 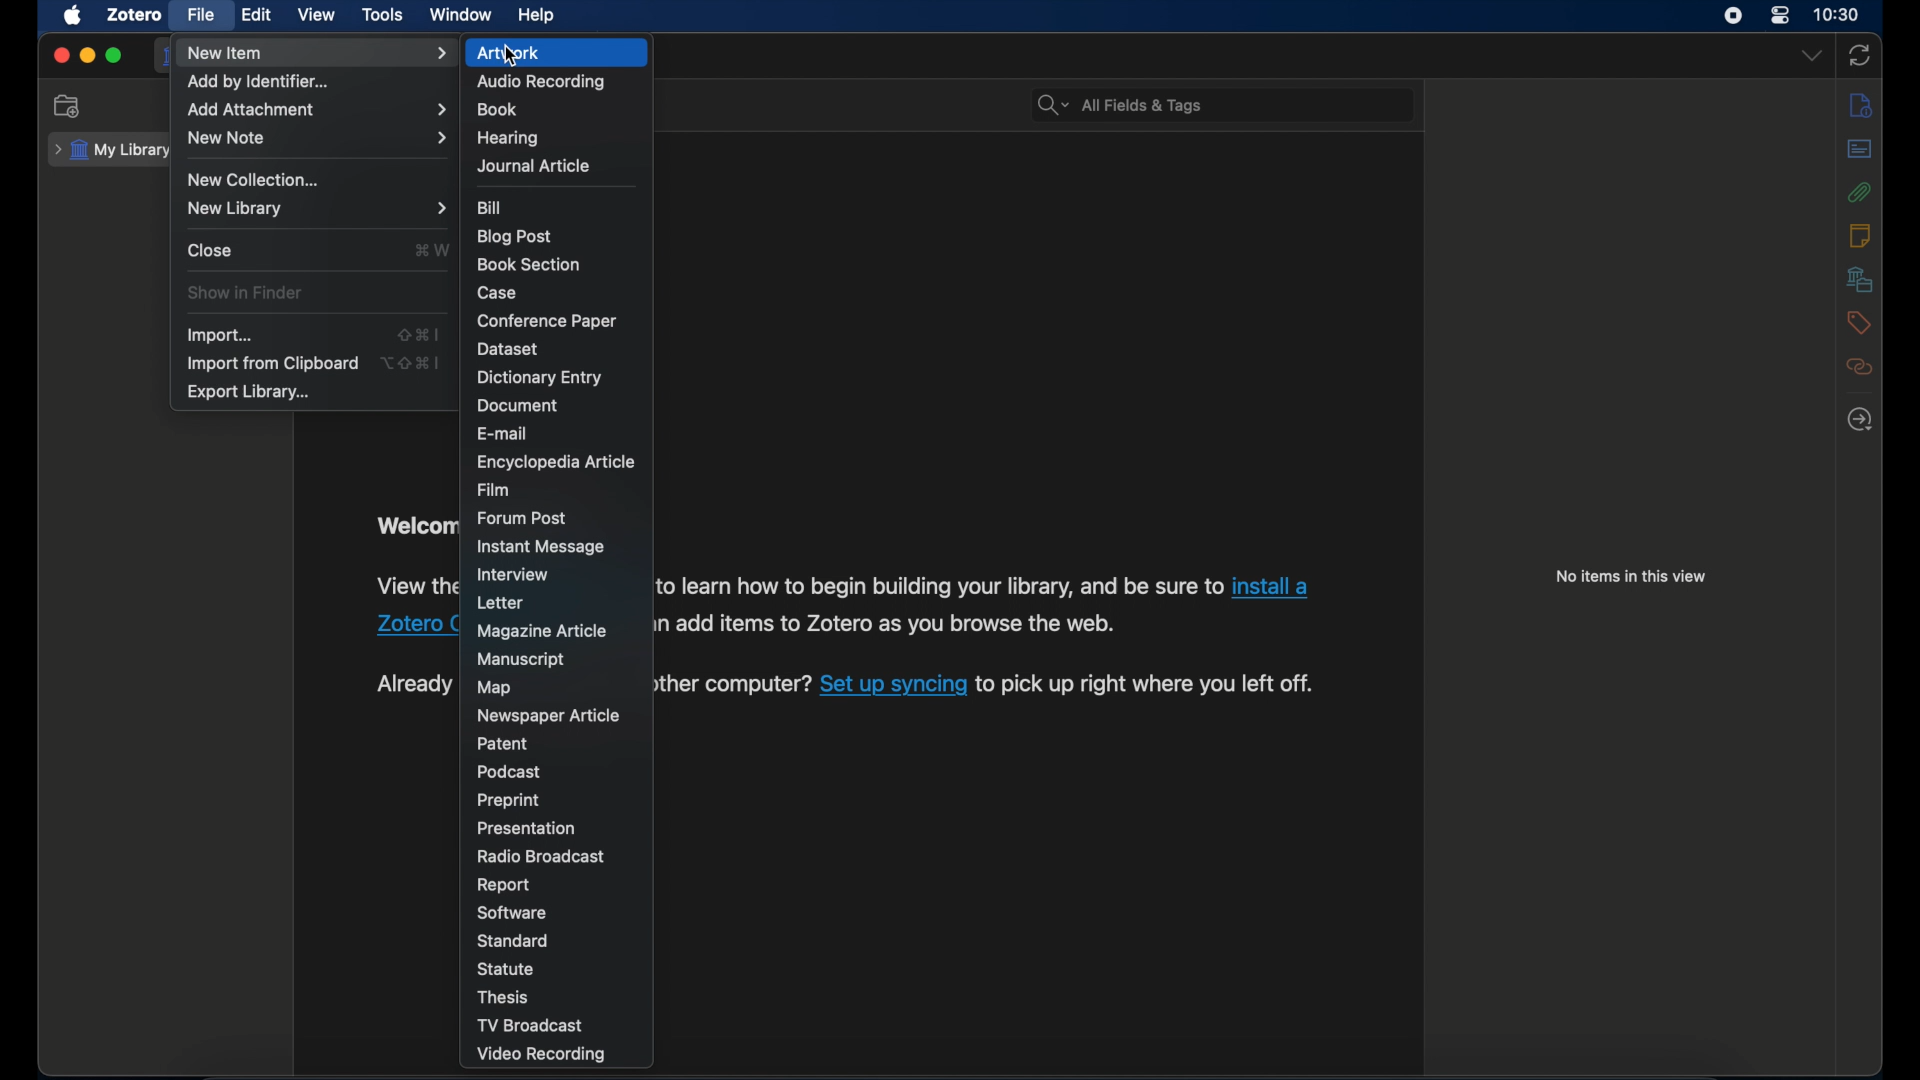 I want to click on add by identifier, so click(x=260, y=82).